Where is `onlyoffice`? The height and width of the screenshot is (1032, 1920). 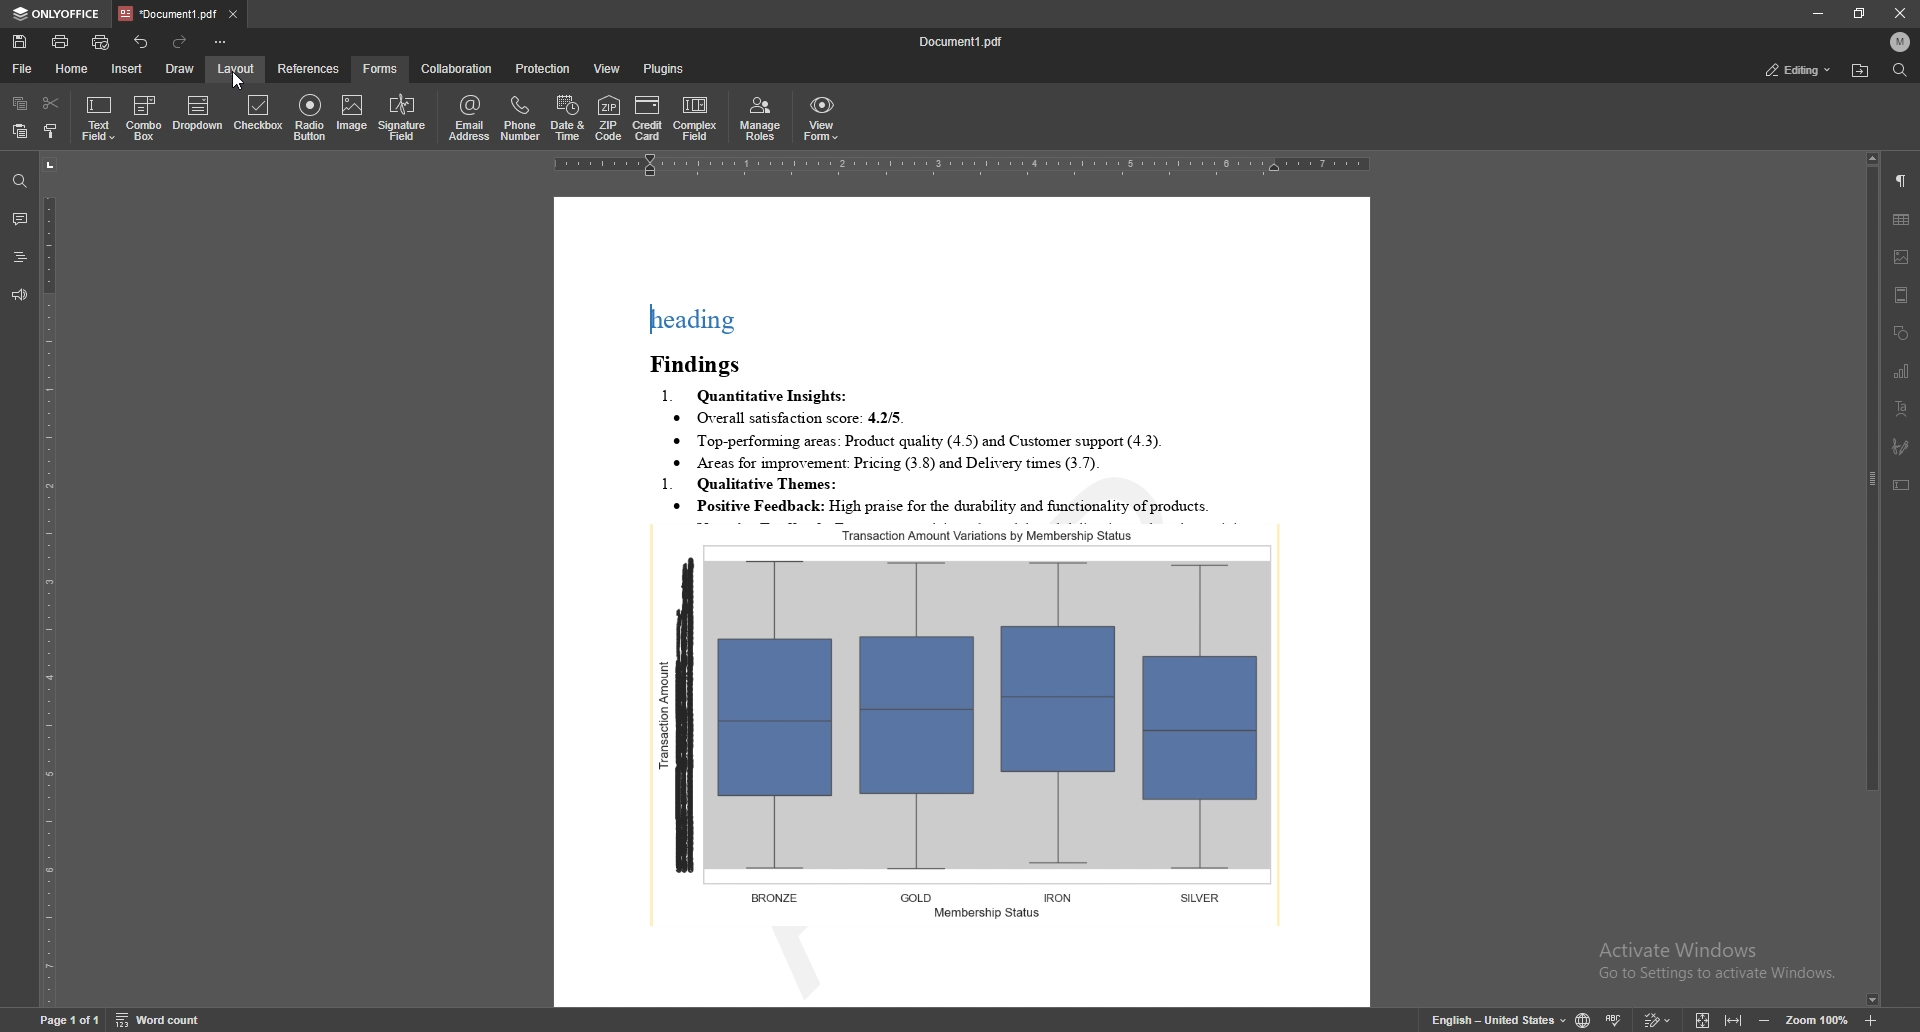
onlyoffice is located at coordinates (58, 14).